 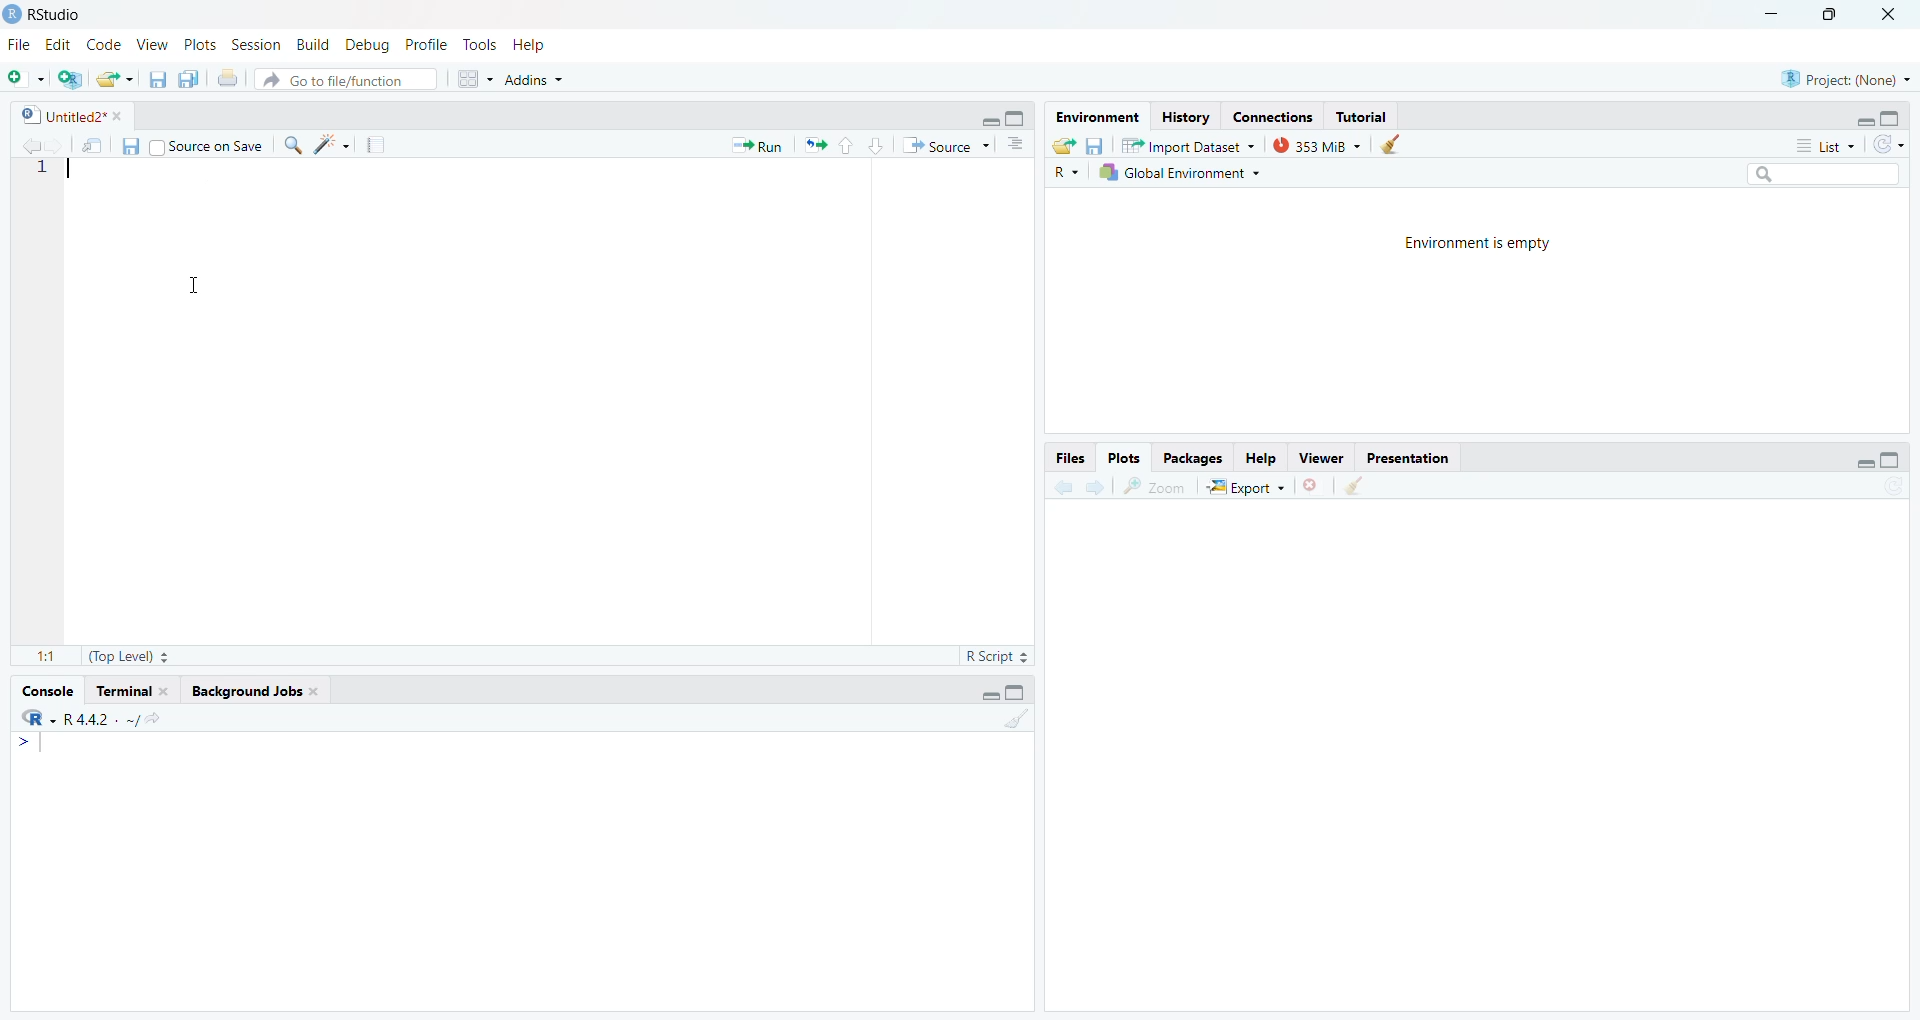 What do you see at coordinates (1022, 145) in the screenshot?
I see `show document outline` at bounding box center [1022, 145].